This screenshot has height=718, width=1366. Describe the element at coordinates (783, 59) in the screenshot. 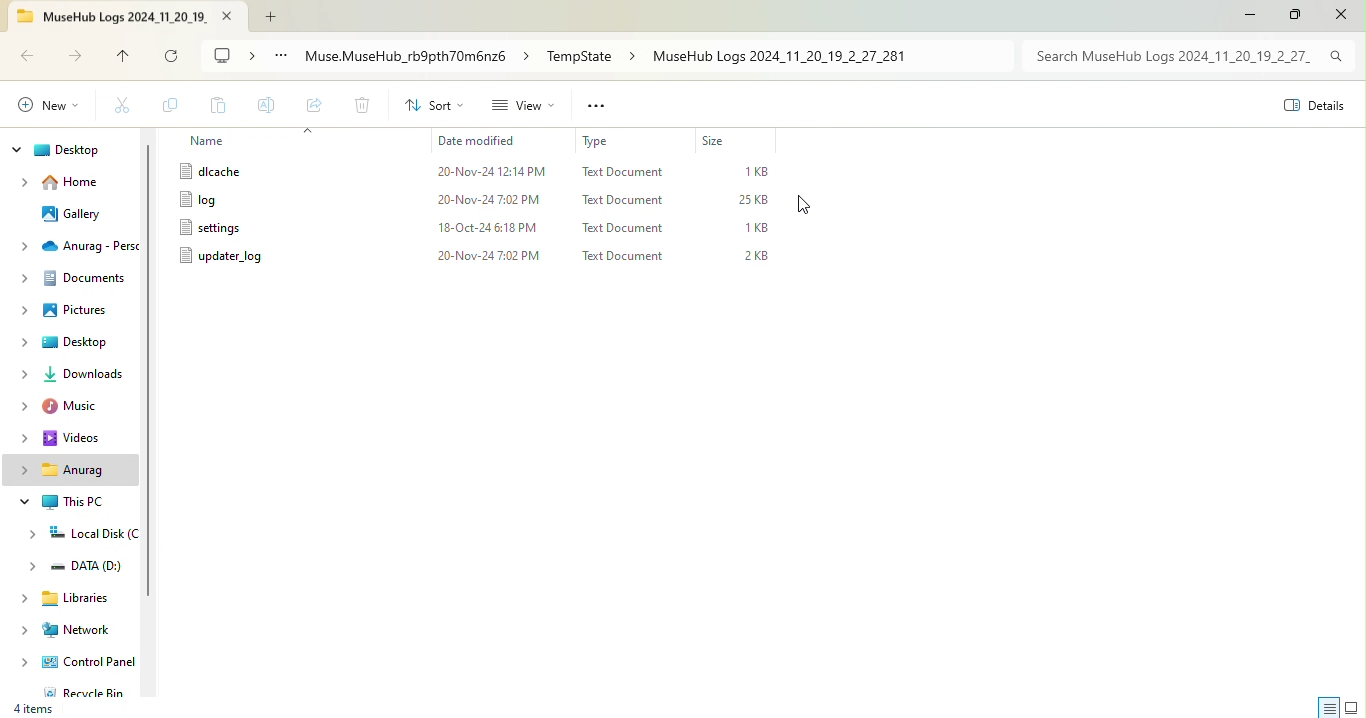

I see `Files` at that location.